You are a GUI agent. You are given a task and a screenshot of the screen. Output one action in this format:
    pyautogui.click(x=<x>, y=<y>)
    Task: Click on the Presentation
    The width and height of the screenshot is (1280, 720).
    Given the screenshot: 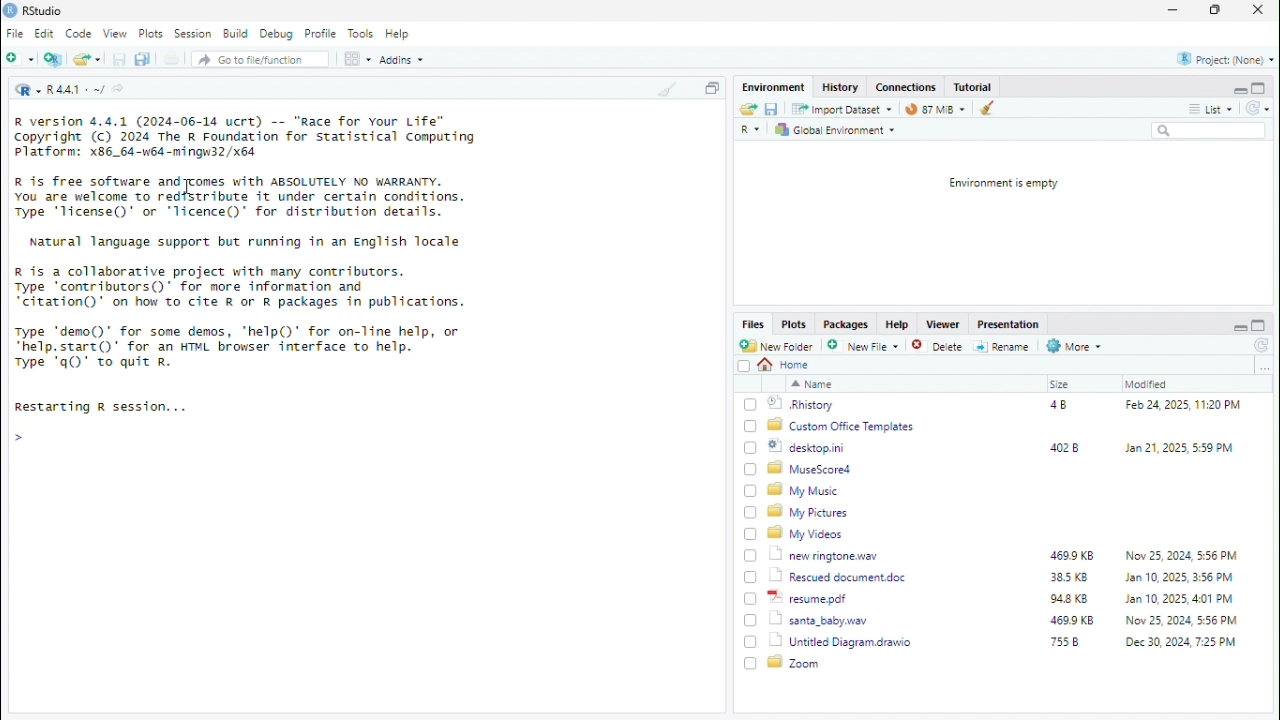 What is the action you would take?
    pyautogui.click(x=1011, y=325)
    